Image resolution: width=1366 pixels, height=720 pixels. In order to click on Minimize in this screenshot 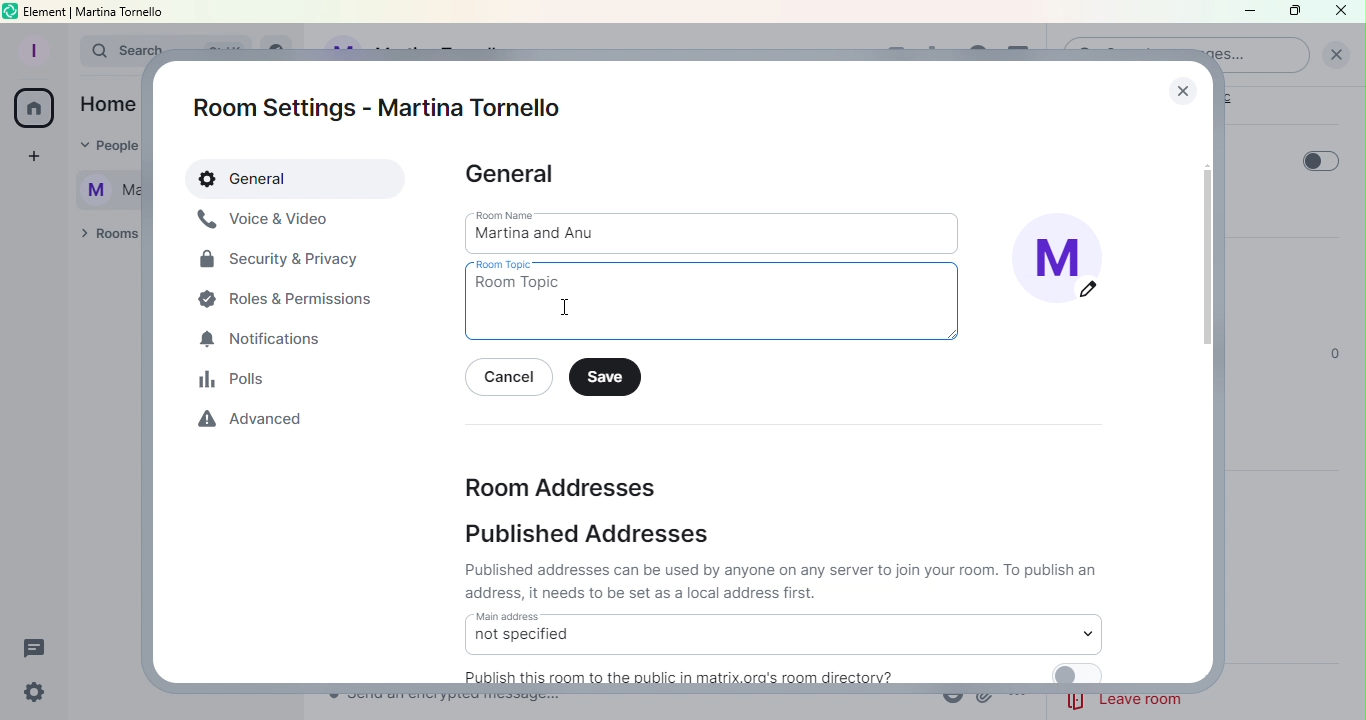, I will do `click(1247, 13)`.